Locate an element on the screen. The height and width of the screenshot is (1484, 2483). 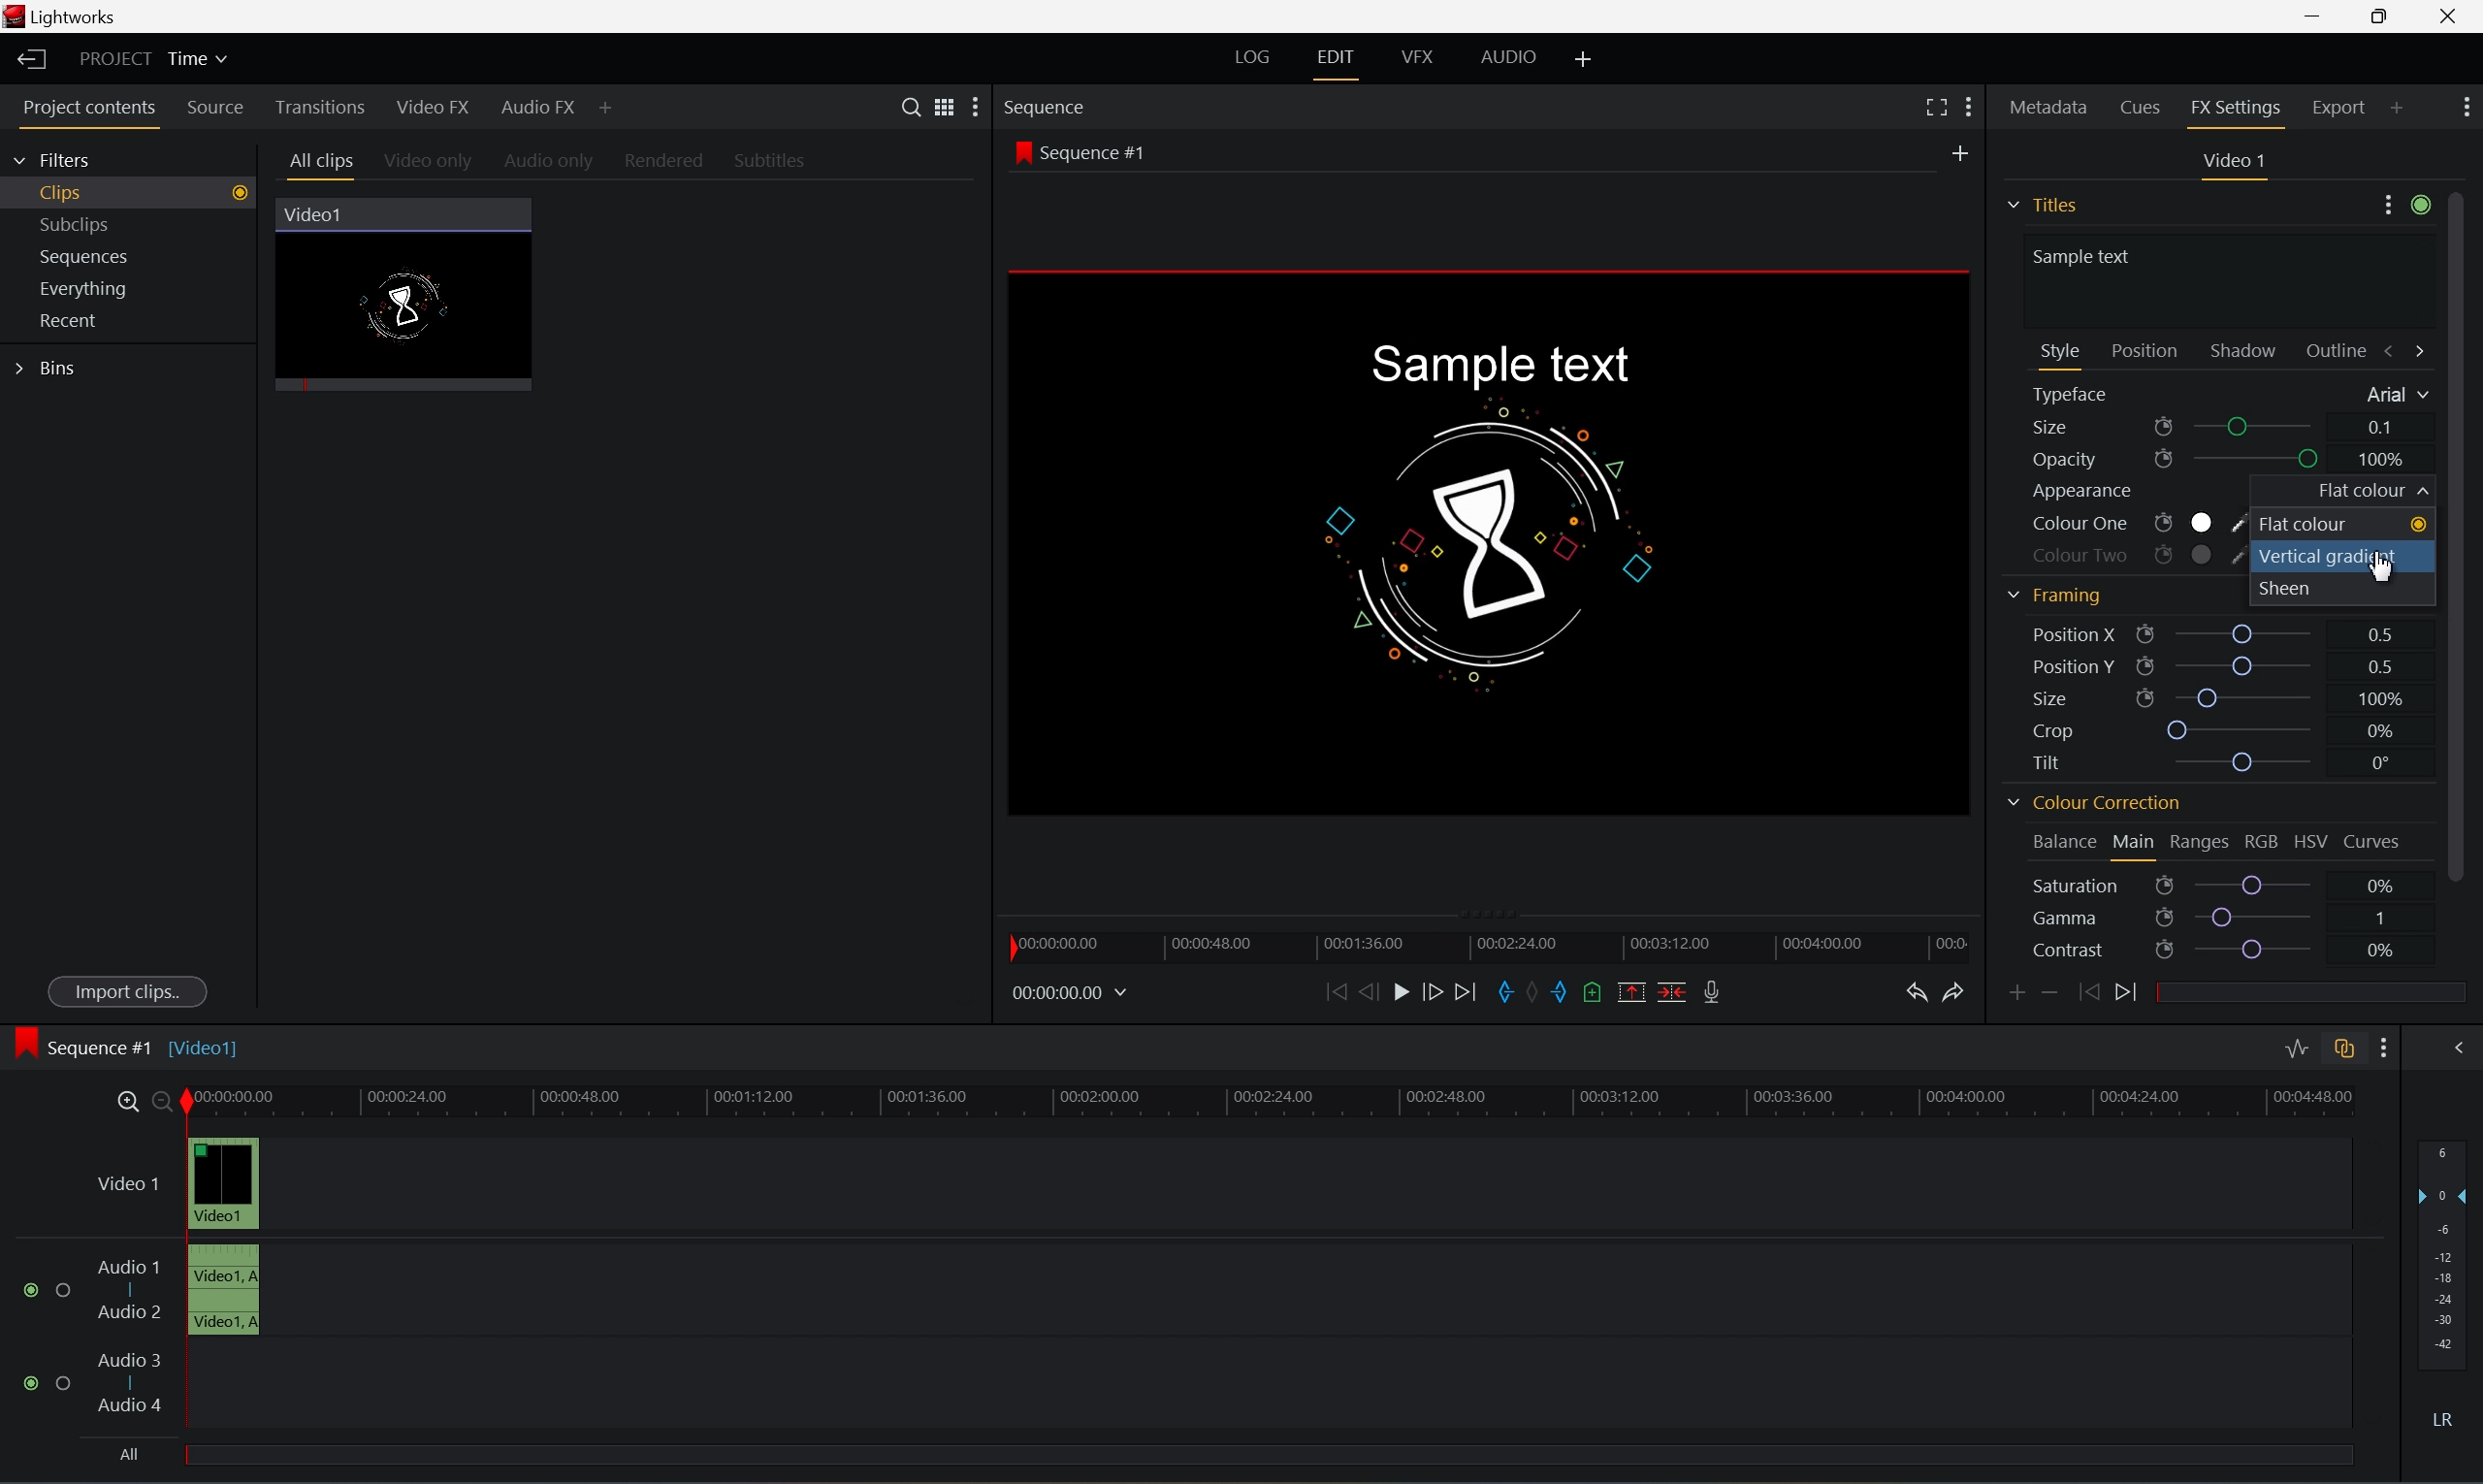
redo is located at coordinates (1958, 993).